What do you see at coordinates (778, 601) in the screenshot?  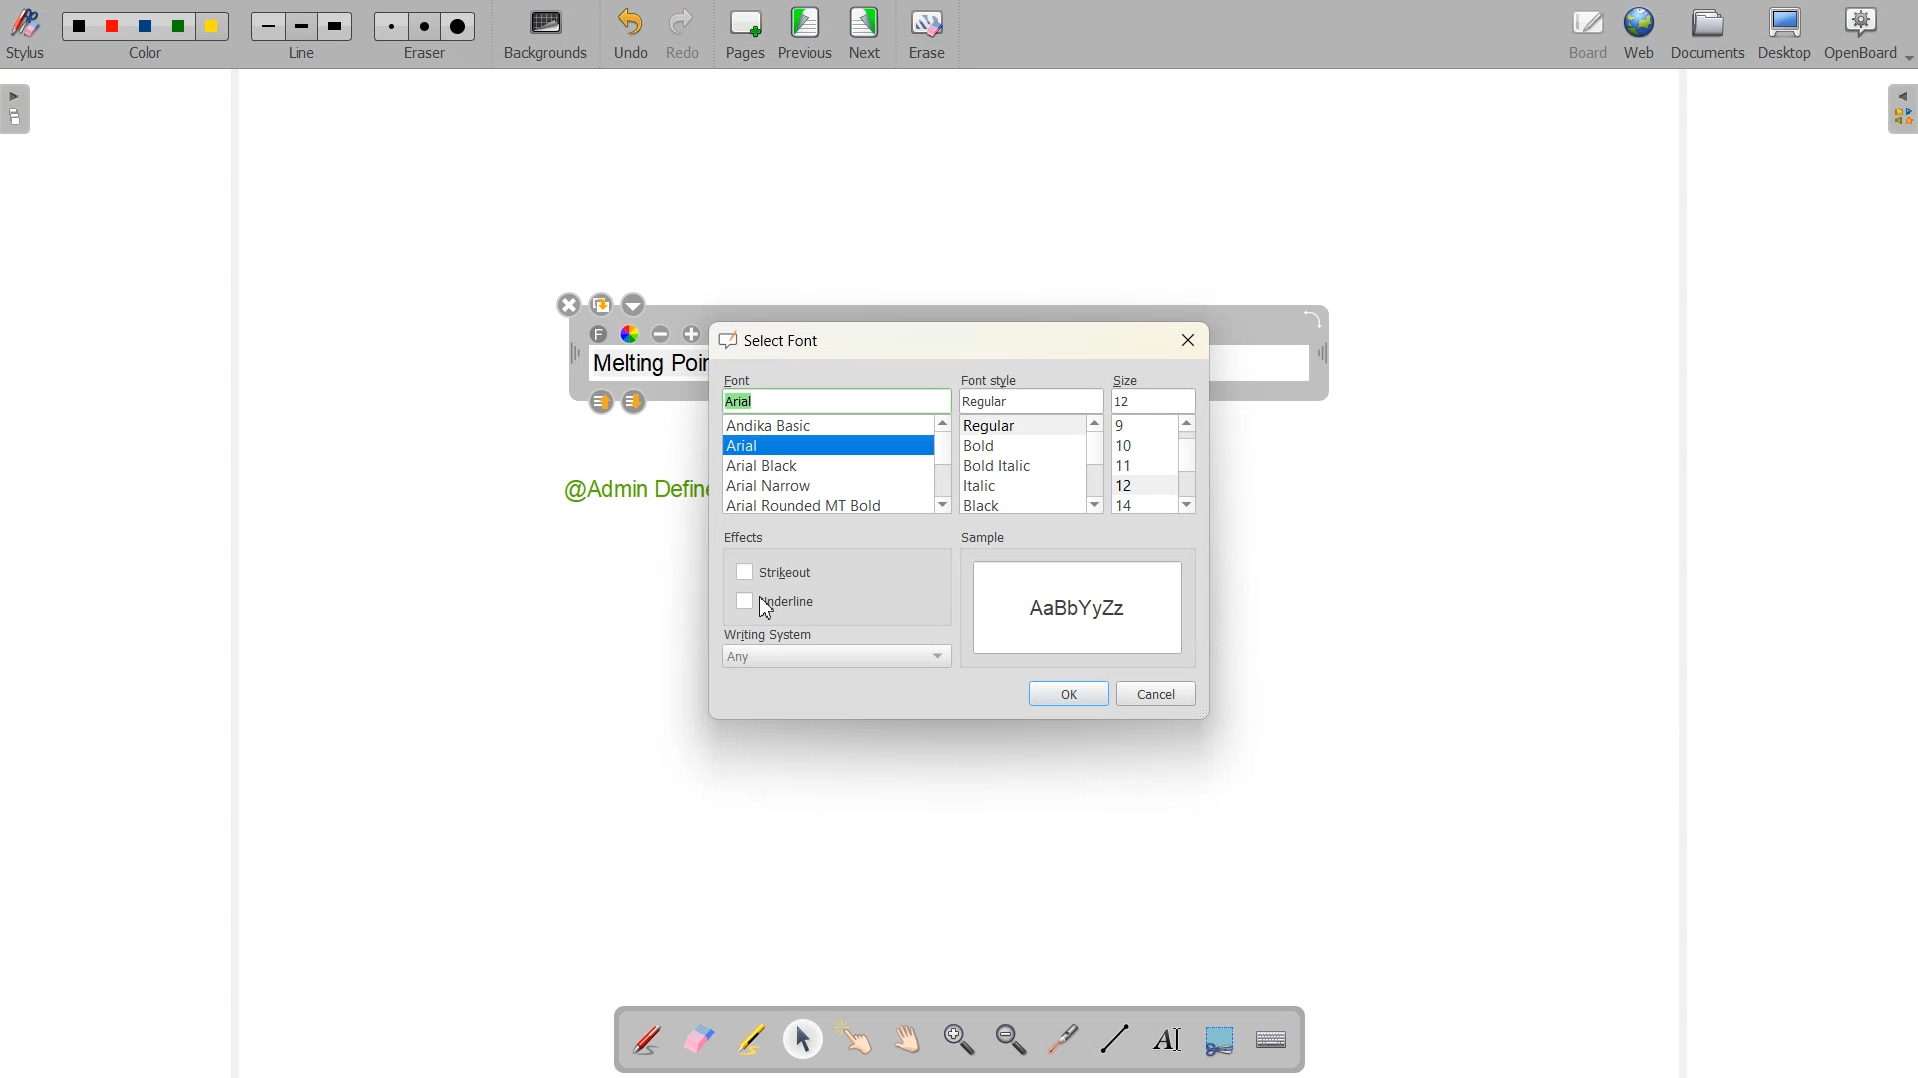 I see `Underline` at bounding box center [778, 601].